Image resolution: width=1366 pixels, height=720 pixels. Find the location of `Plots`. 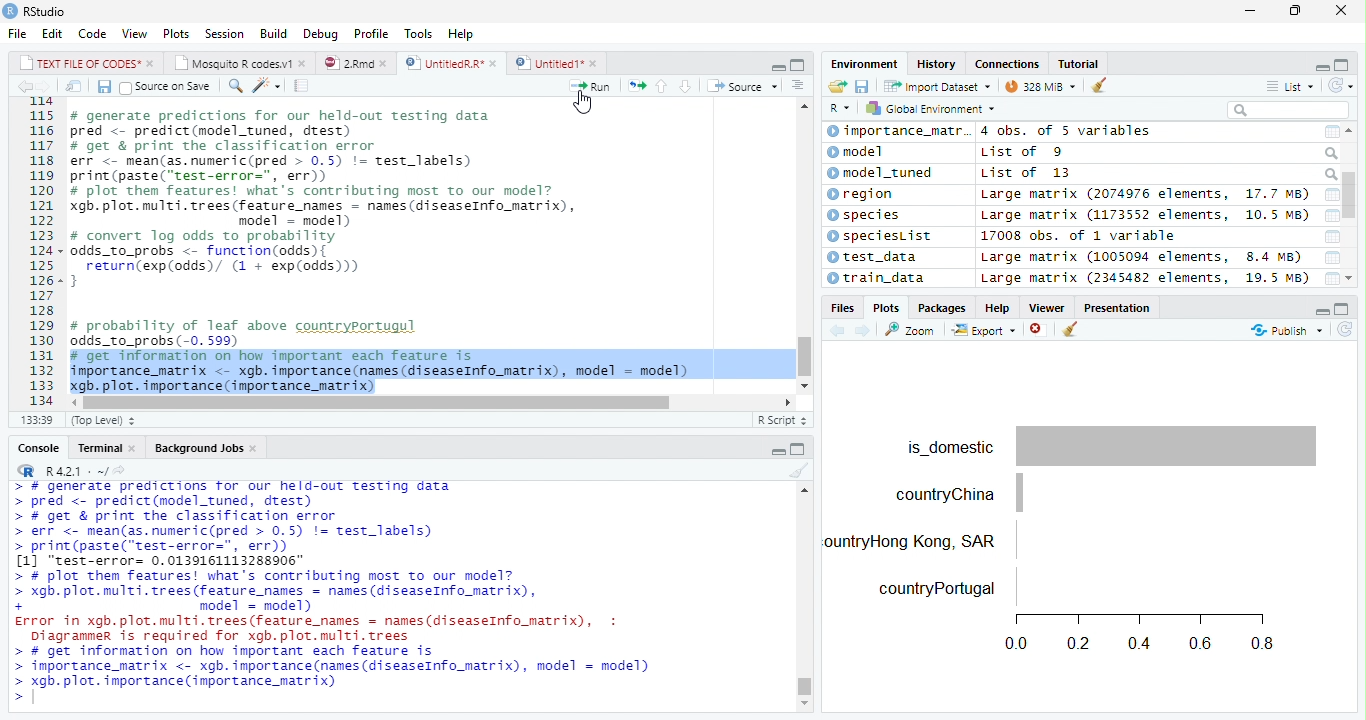

Plots is located at coordinates (174, 33).